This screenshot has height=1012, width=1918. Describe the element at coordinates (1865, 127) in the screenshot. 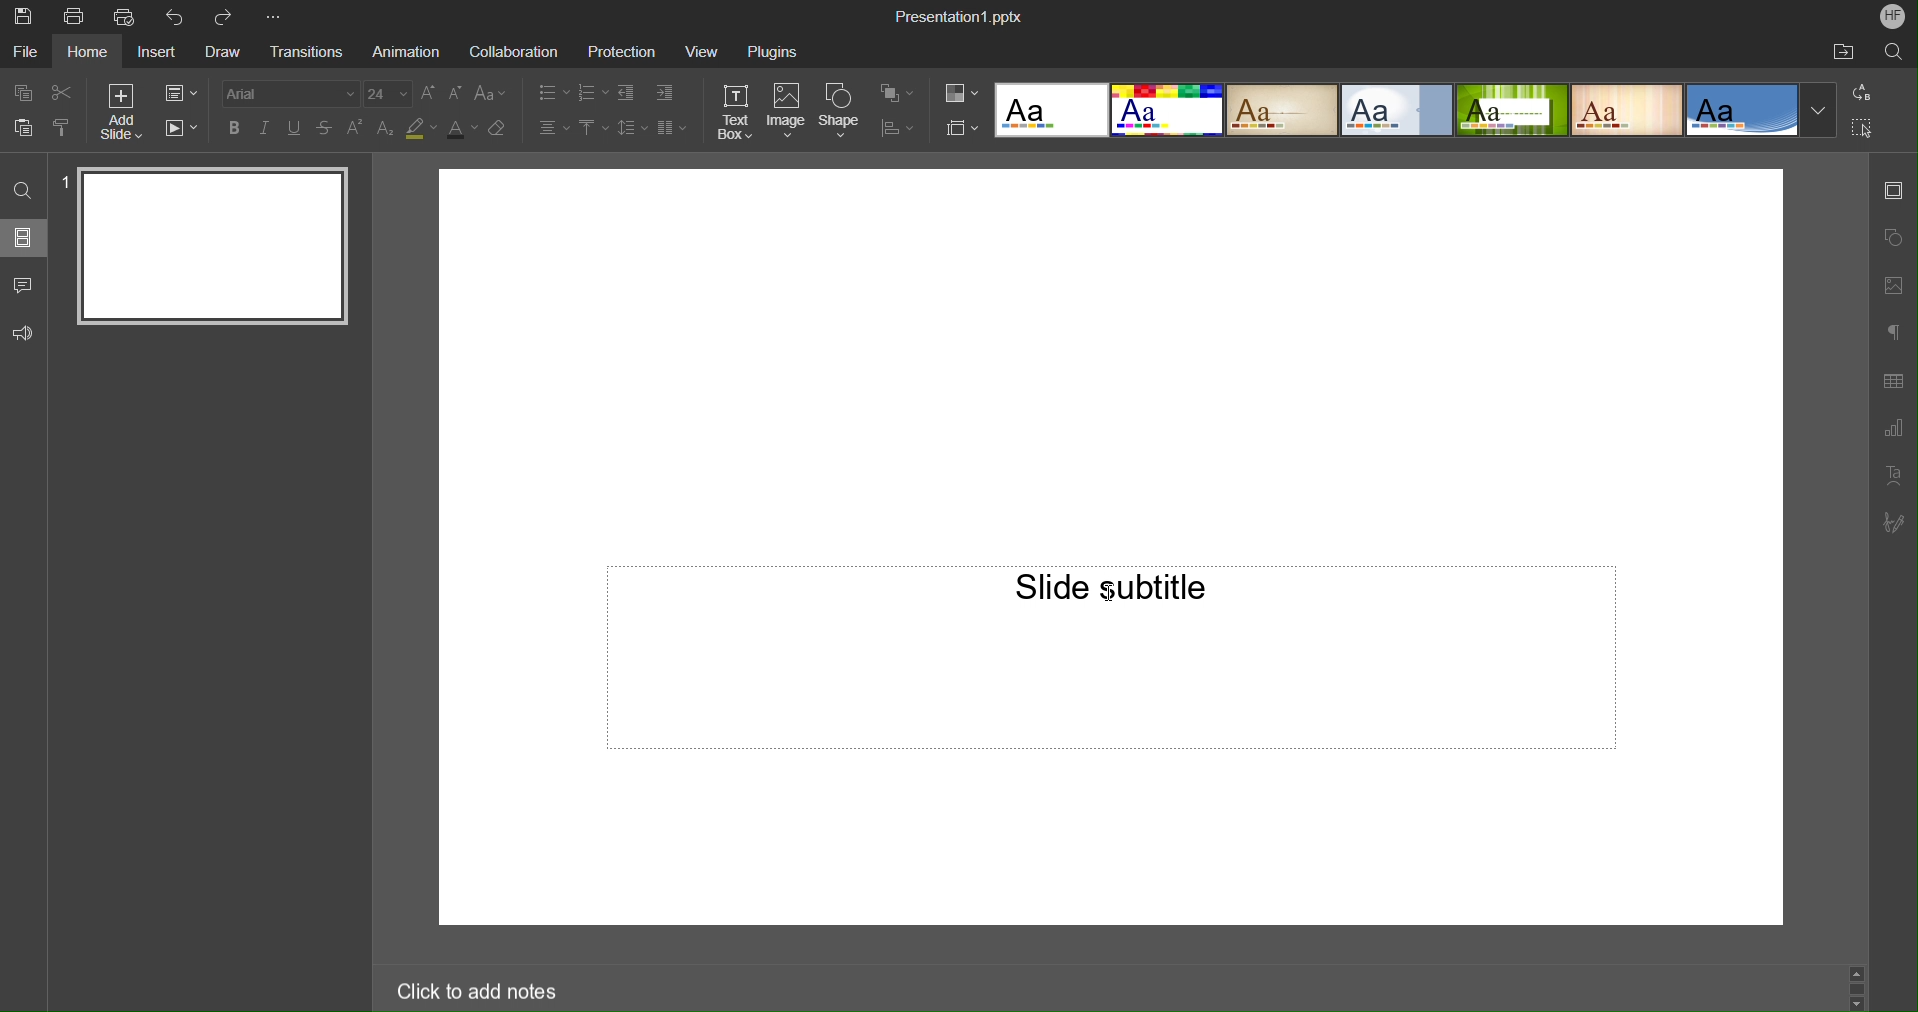

I see `Select All` at that location.